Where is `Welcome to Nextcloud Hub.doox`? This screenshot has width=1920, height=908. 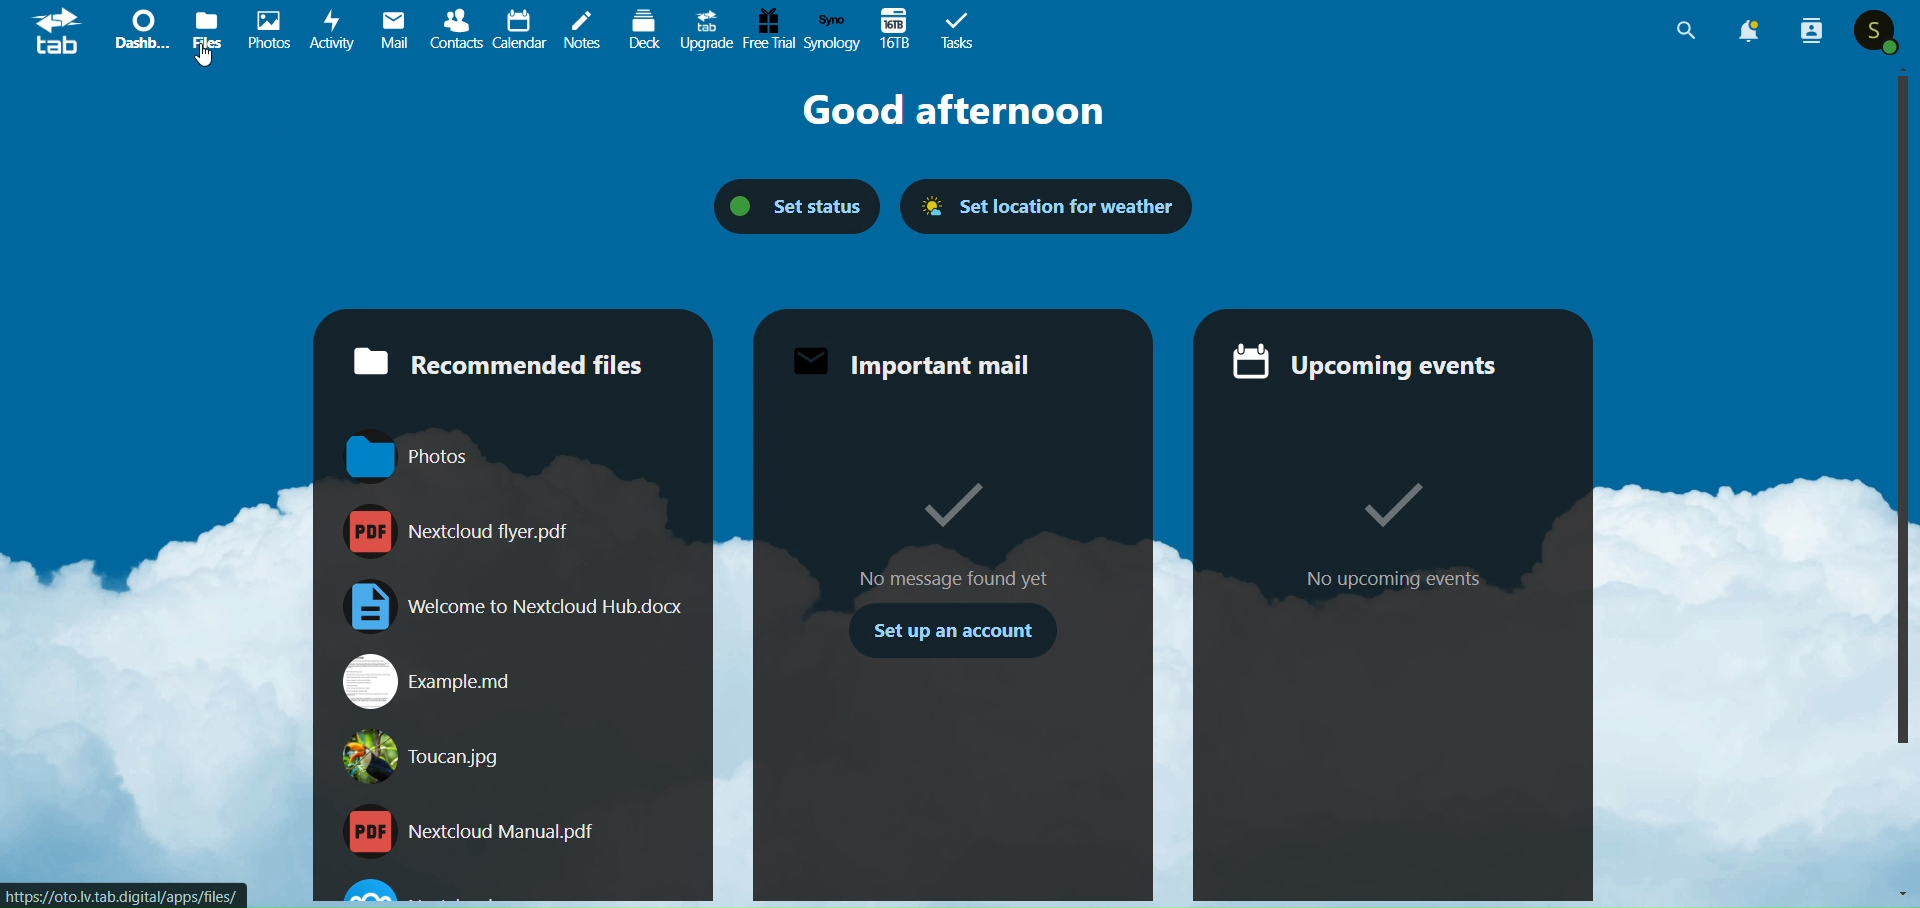 Welcome to Nextcloud Hub.doox is located at coordinates (513, 606).